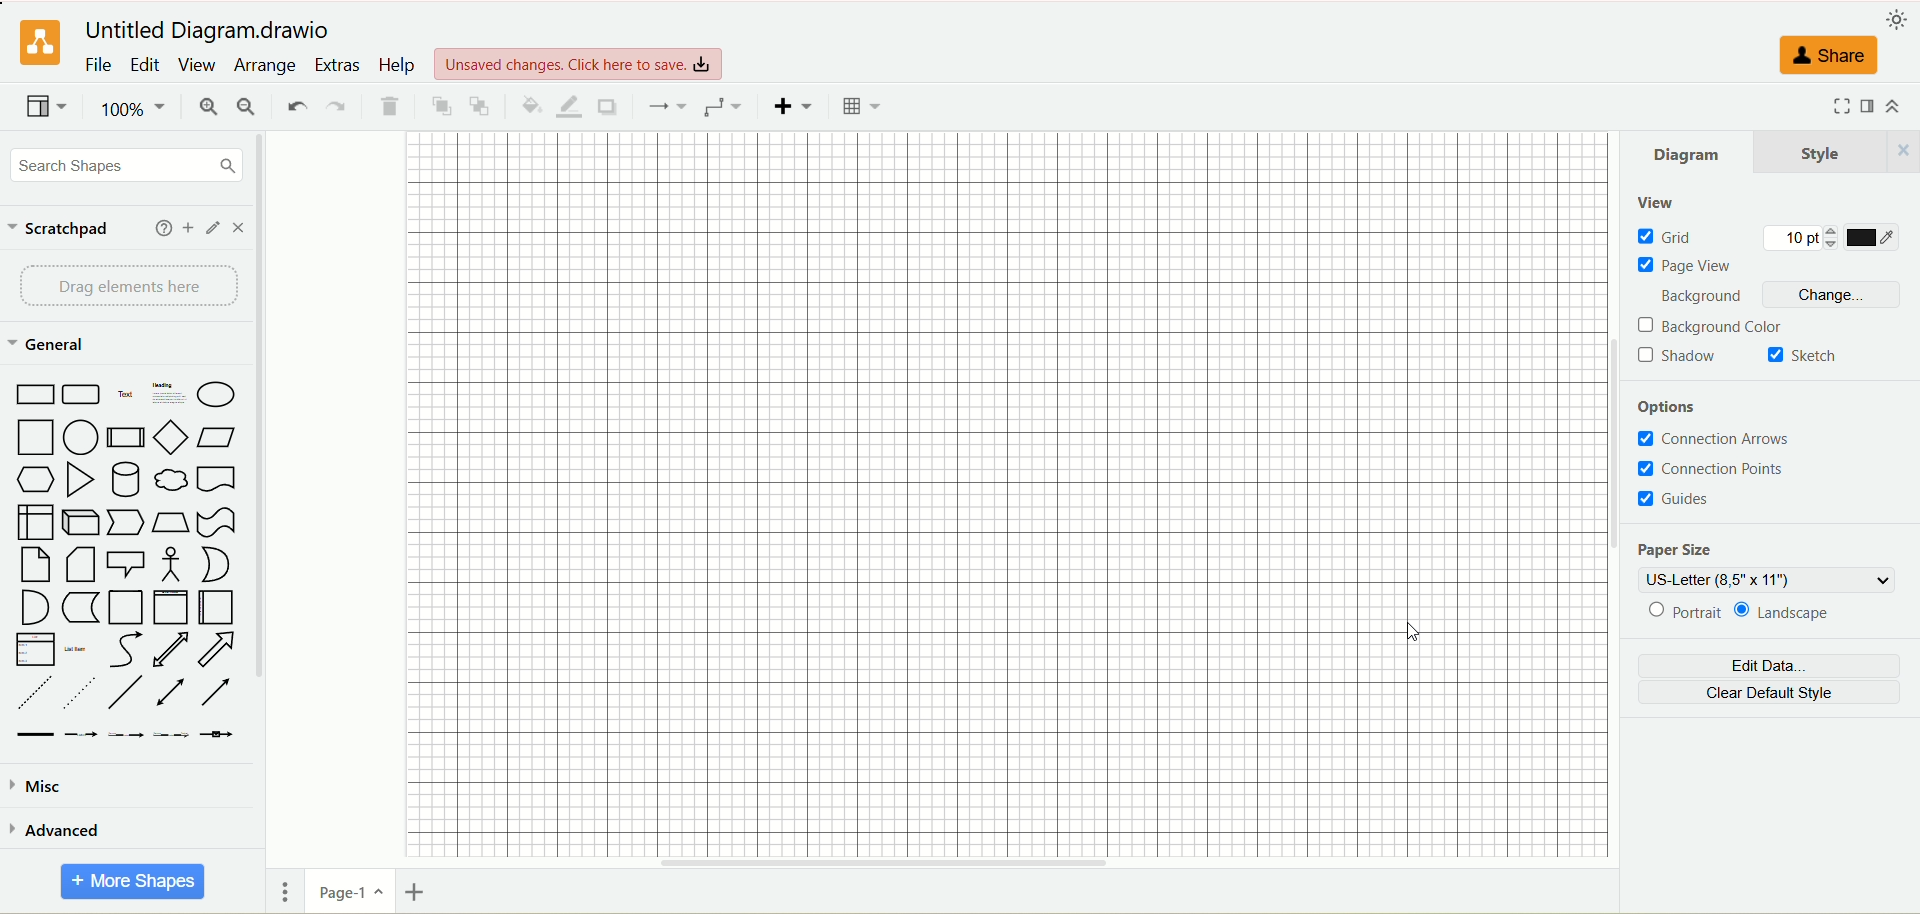 The width and height of the screenshot is (1920, 914). What do you see at coordinates (238, 229) in the screenshot?
I see `close` at bounding box center [238, 229].